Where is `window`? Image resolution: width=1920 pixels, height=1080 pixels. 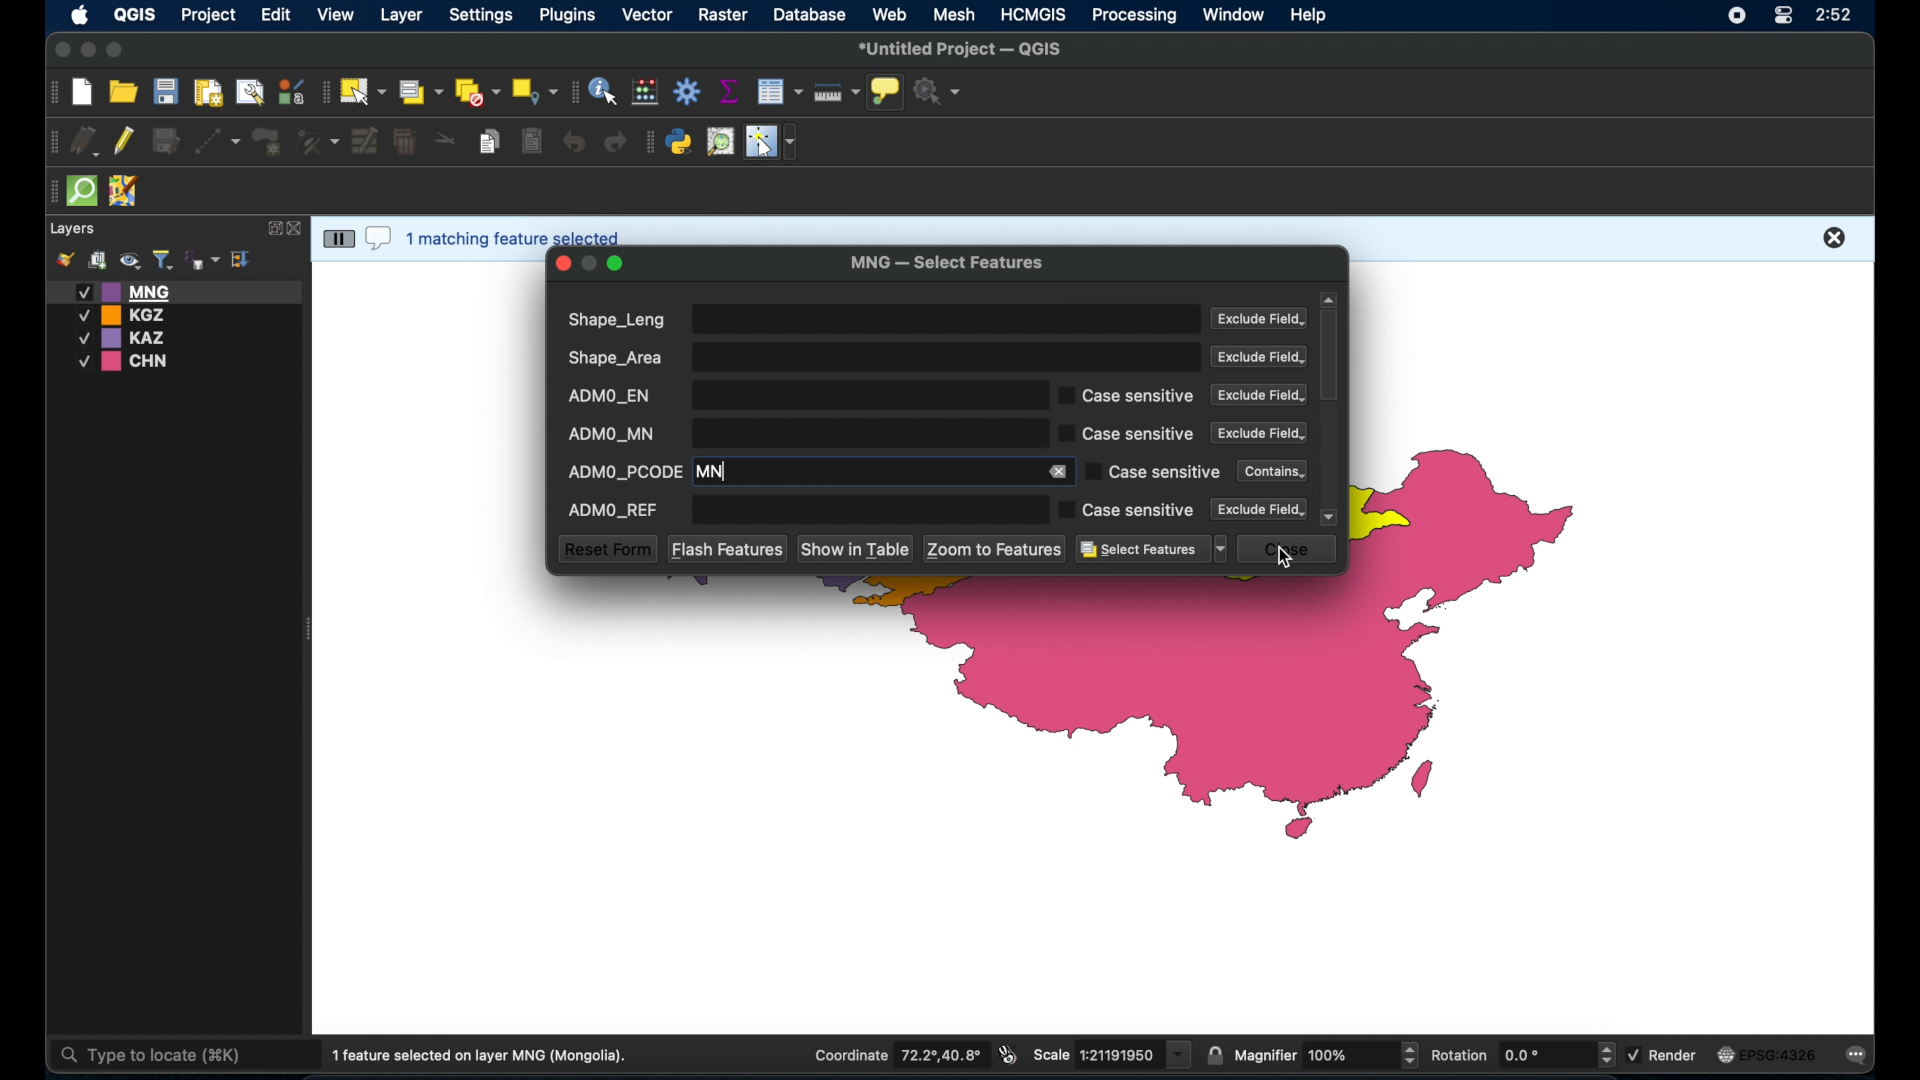 window is located at coordinates (1235, 15).